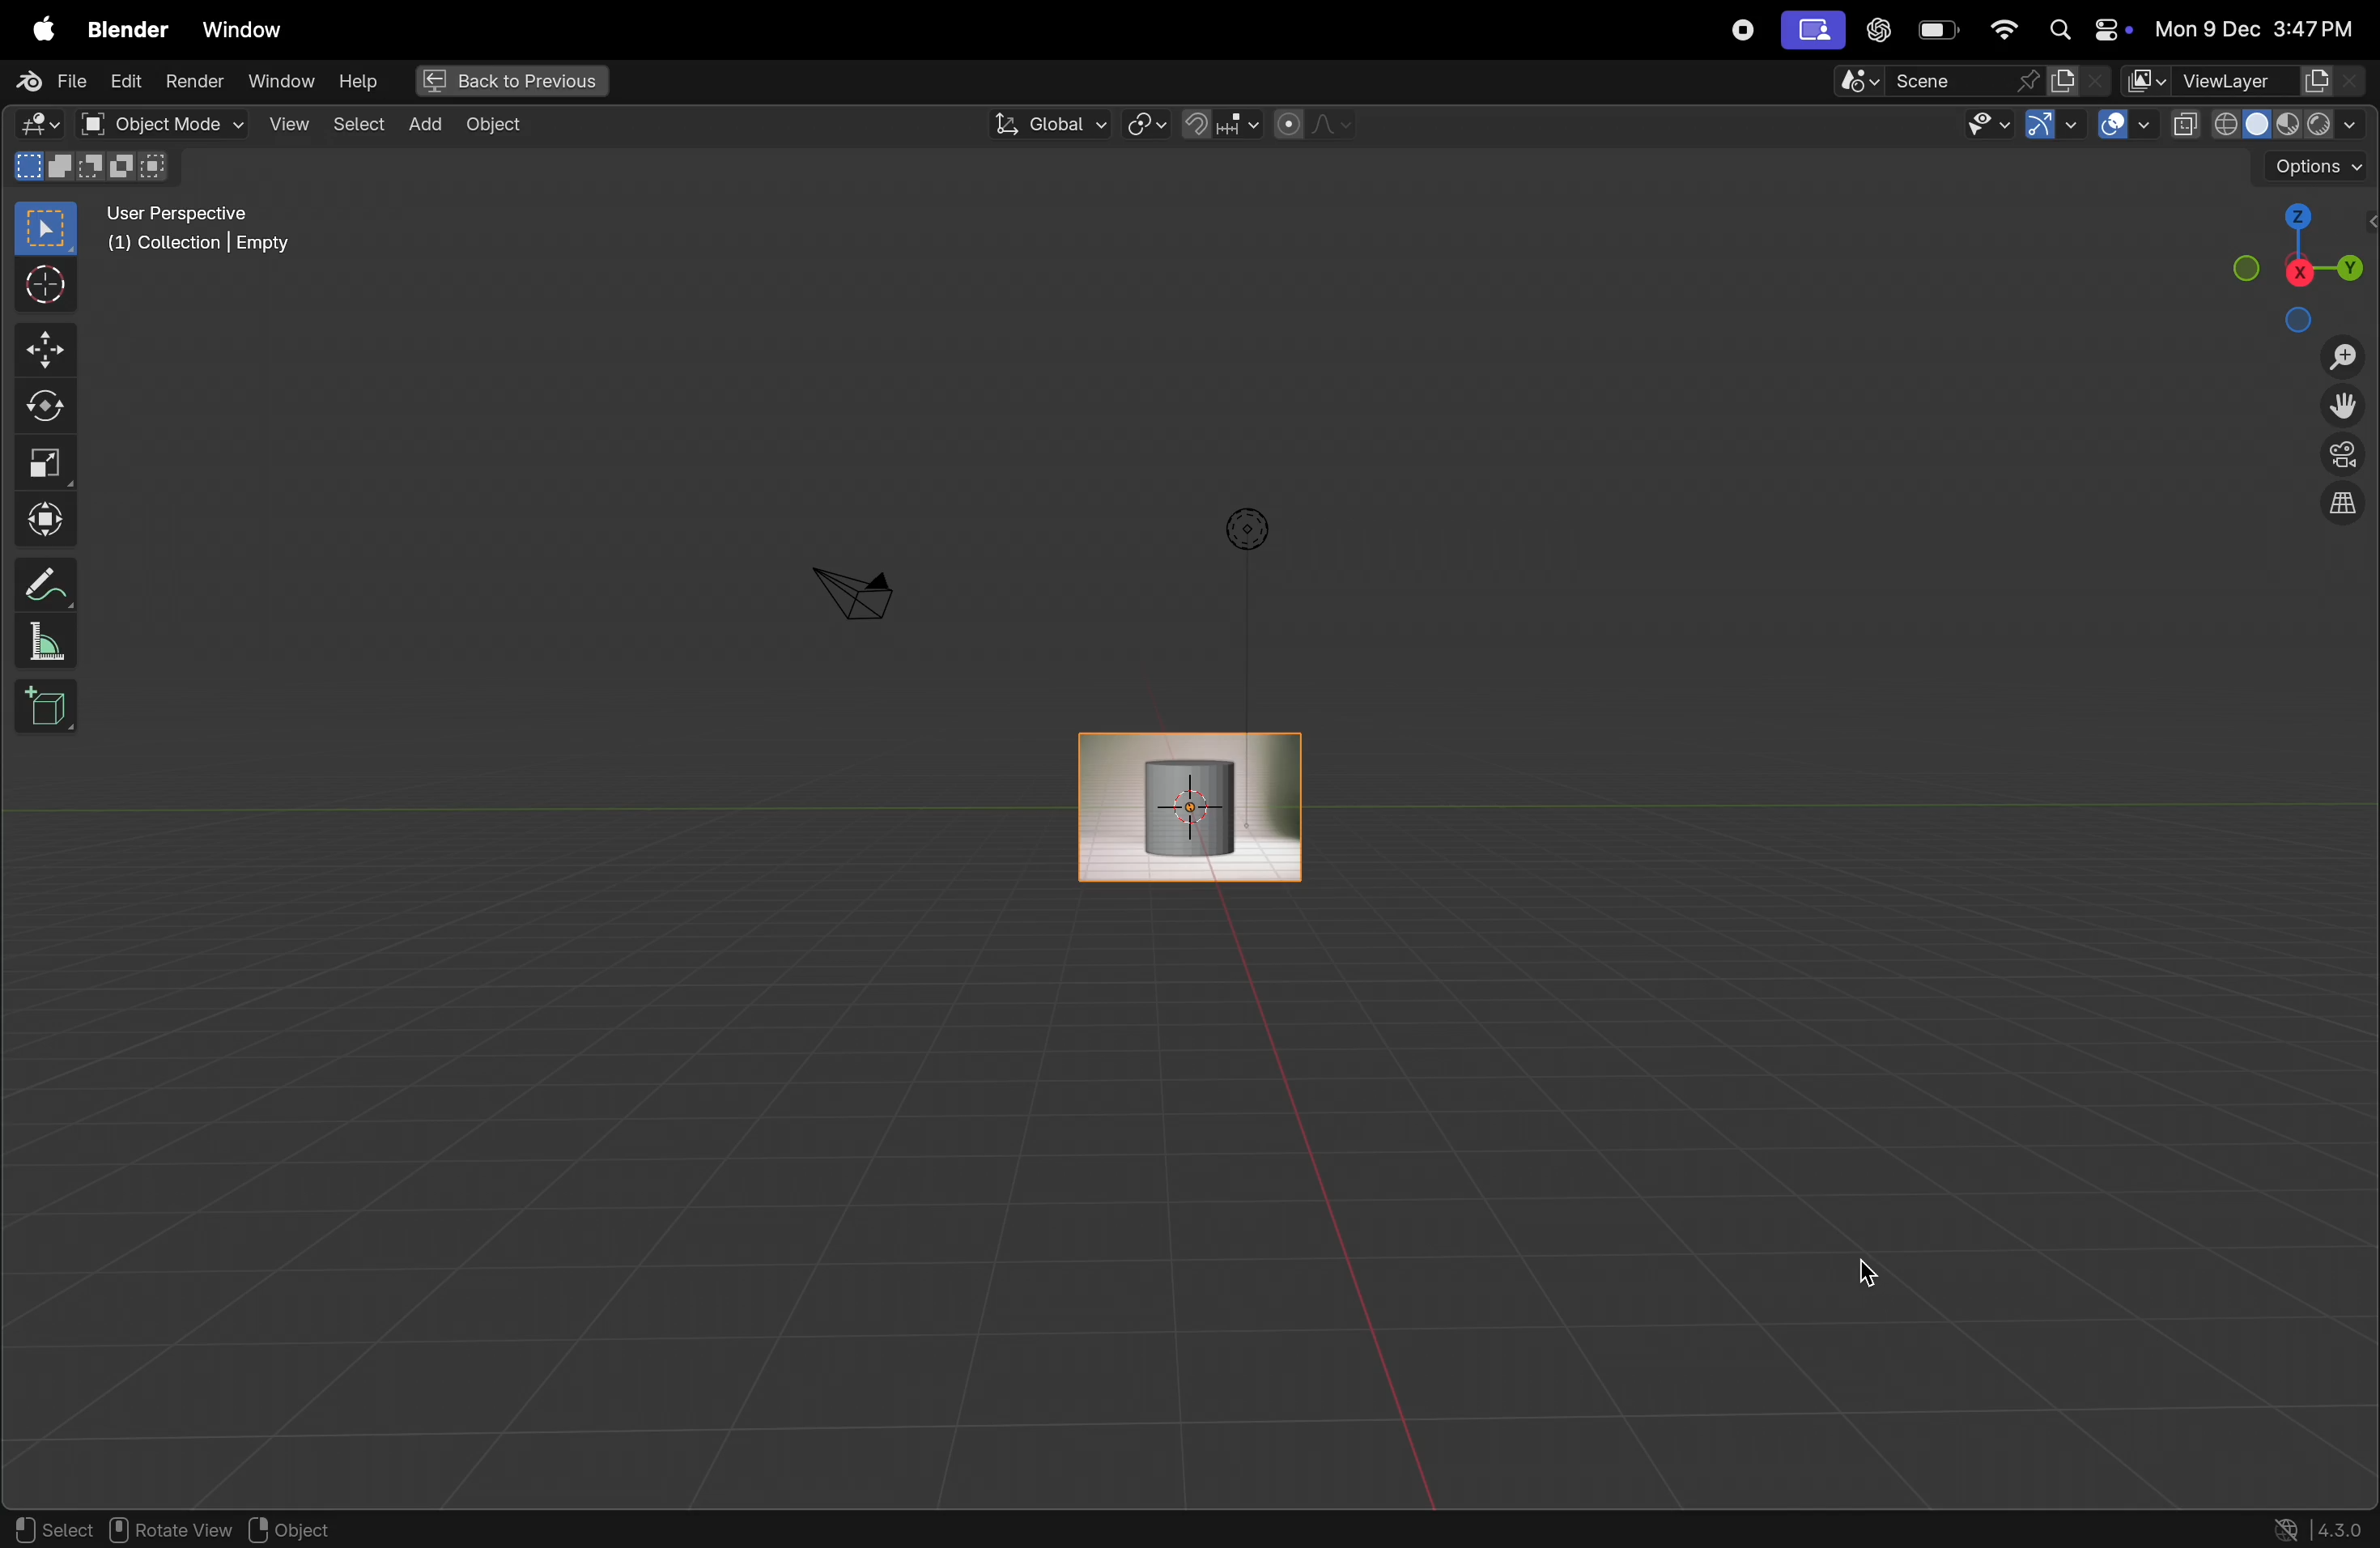 Image resolution: width=2380 pixels, height=1548 pixels. What do you see at coordinates (358, 80) in the screenshot?
I see `help` at bounding box center [358, 80].